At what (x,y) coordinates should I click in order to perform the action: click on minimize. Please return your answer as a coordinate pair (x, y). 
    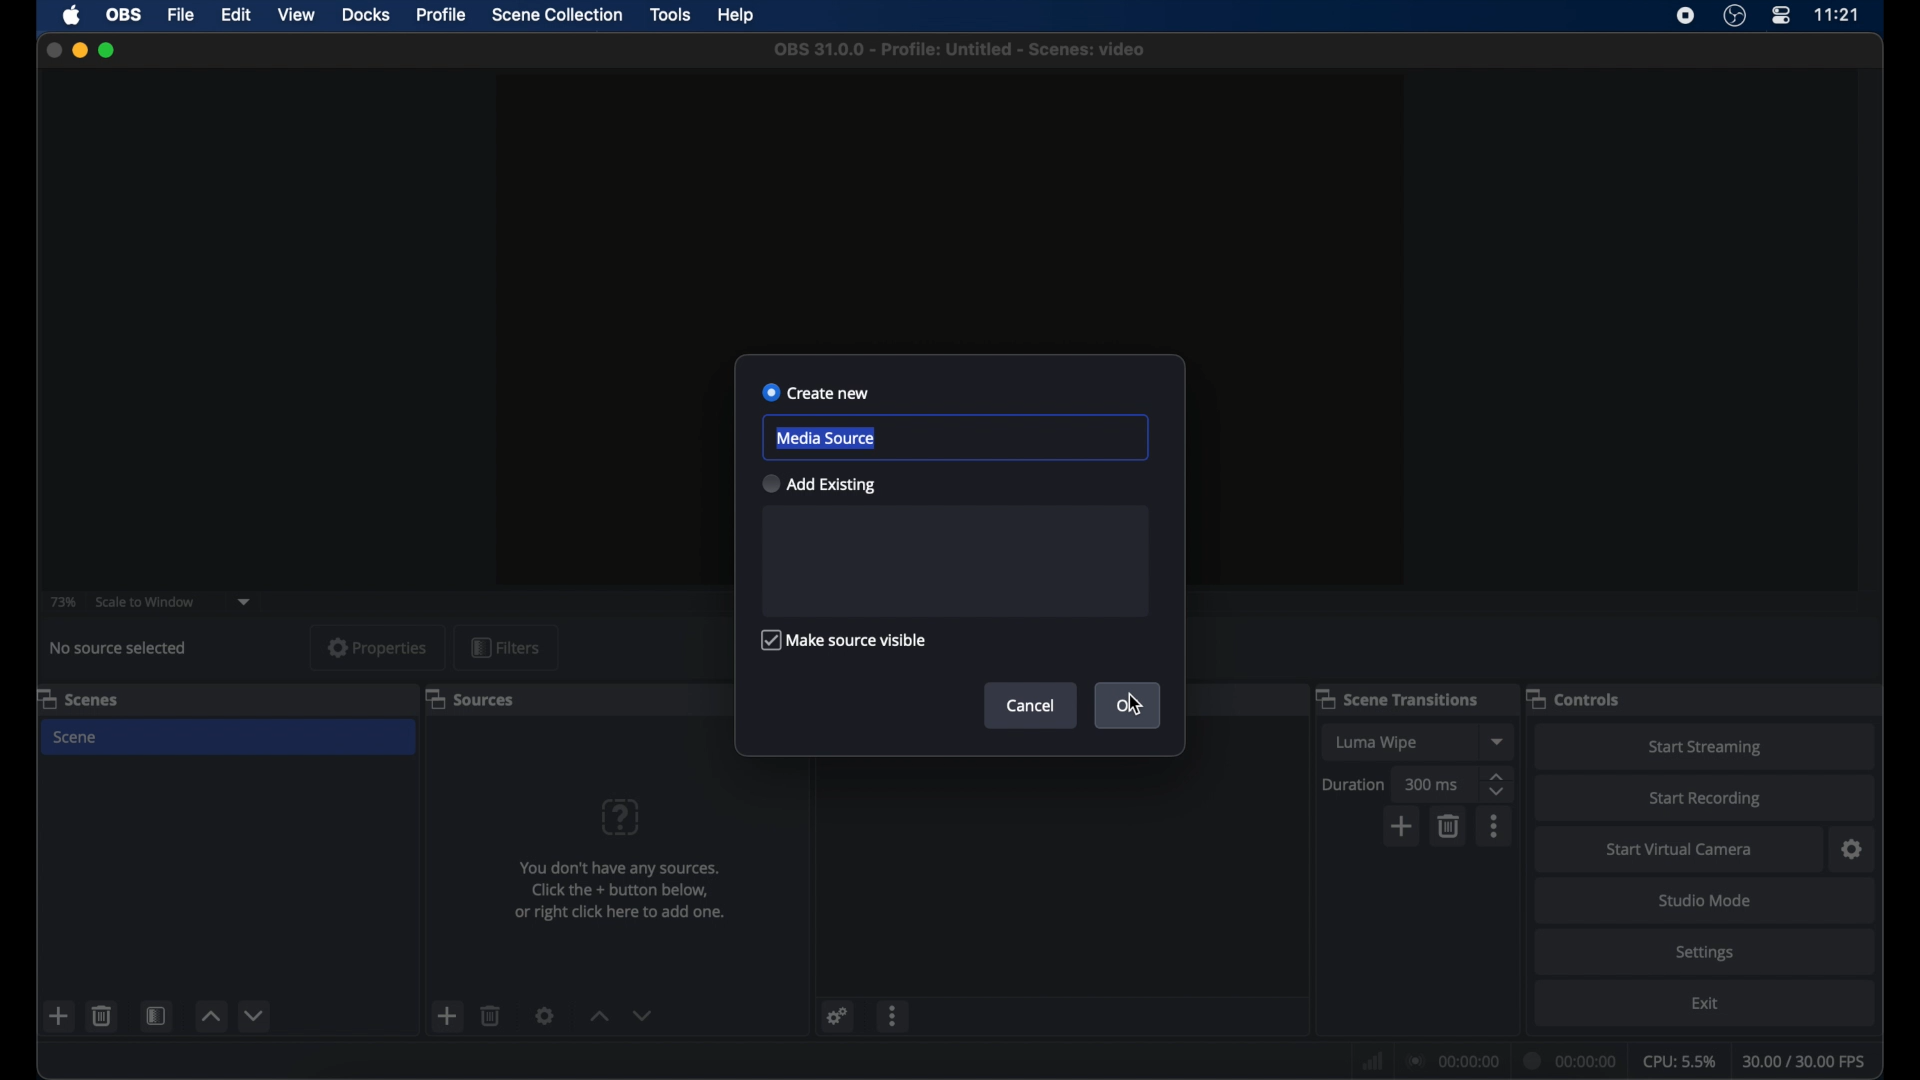
    Looking at the image, I should click on (79, 50).